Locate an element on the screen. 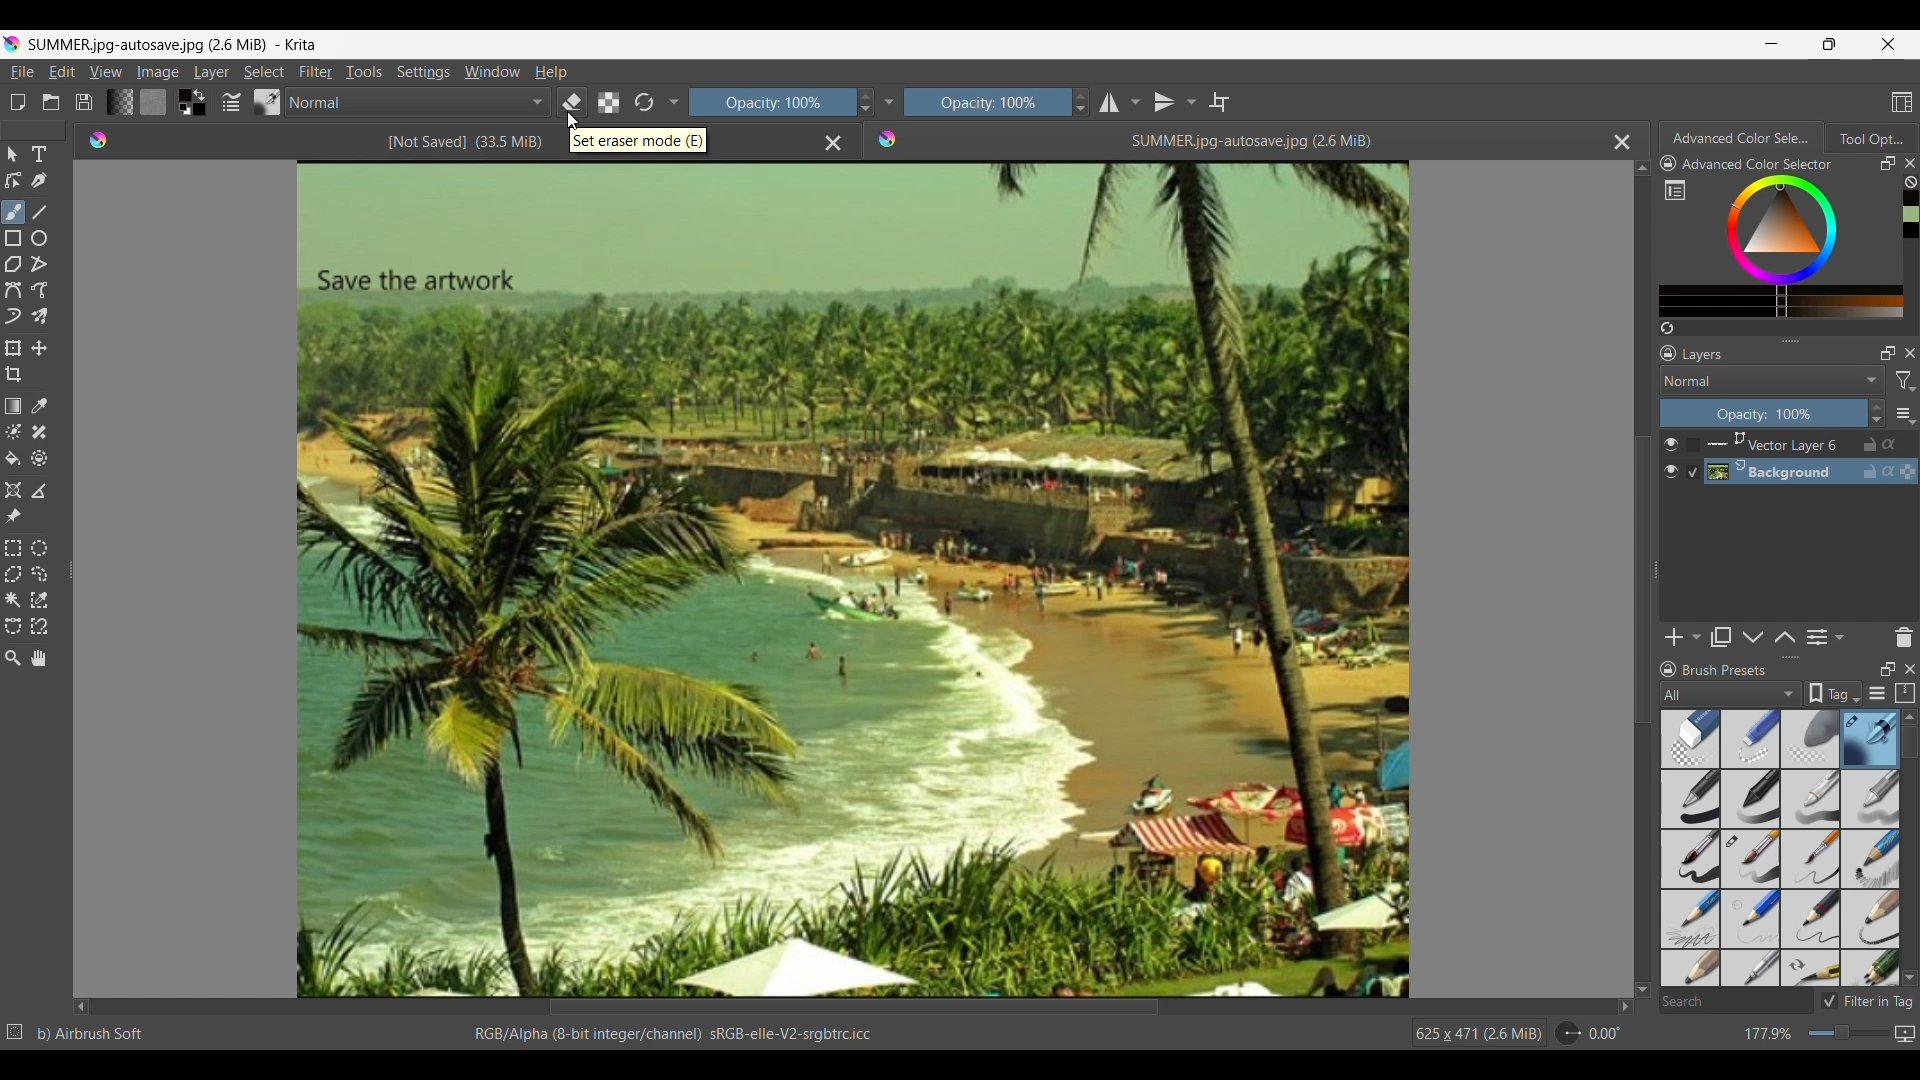 The width and height of the screenshot is (1920, 1080). Multibrush tool is located at coordinates (39, 317).